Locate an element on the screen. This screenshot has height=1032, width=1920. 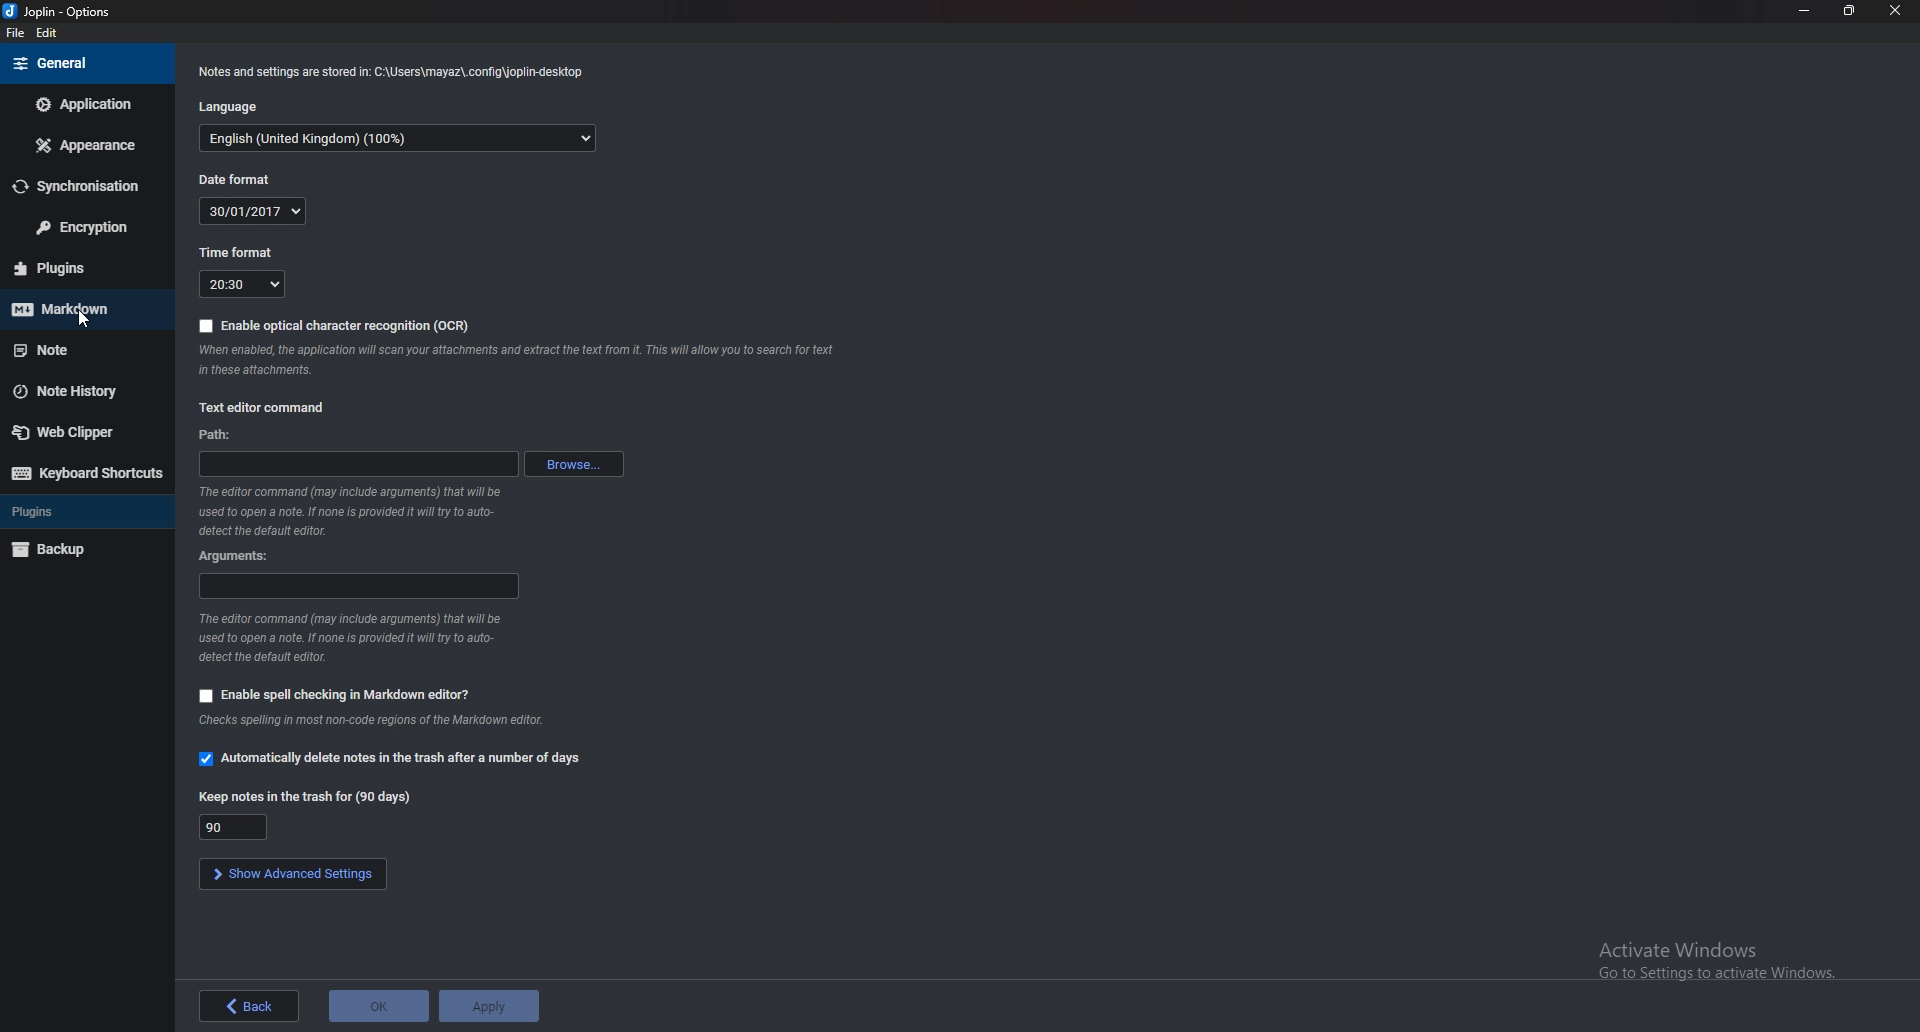
arguments is located at coordinates (238, 556).